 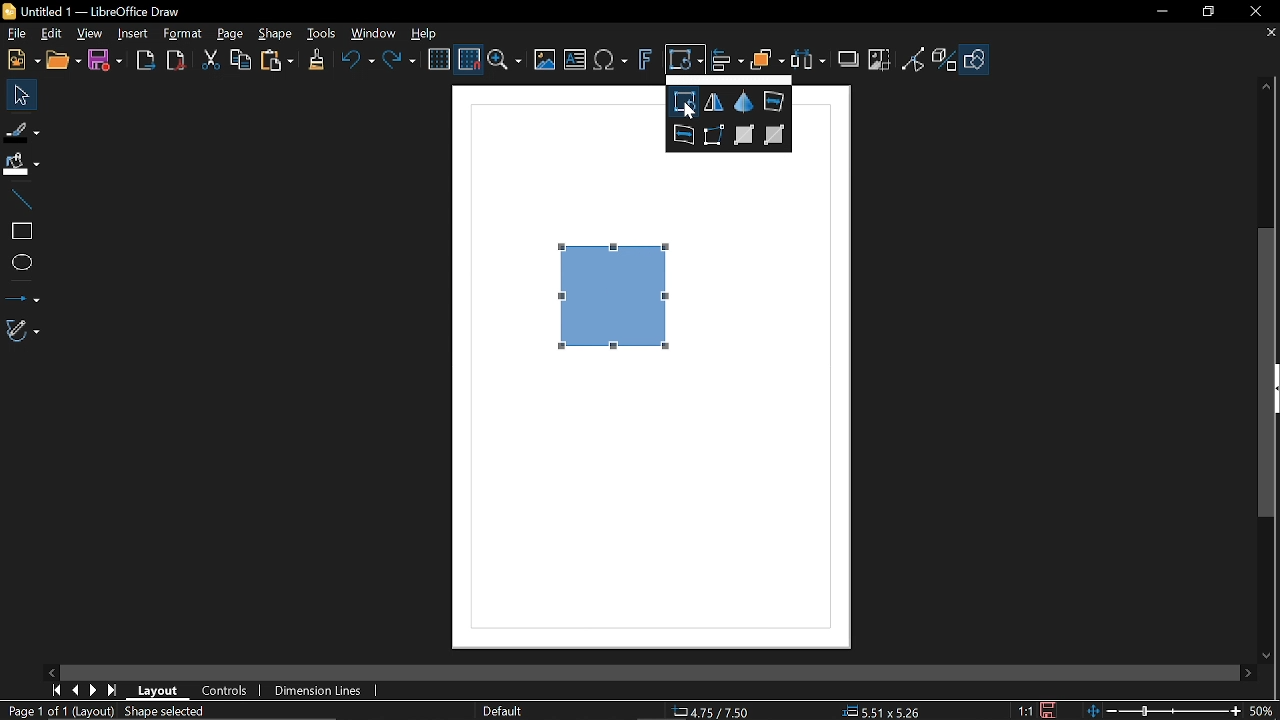 I want to click on Shaped selected, so click(x=169, y=711).